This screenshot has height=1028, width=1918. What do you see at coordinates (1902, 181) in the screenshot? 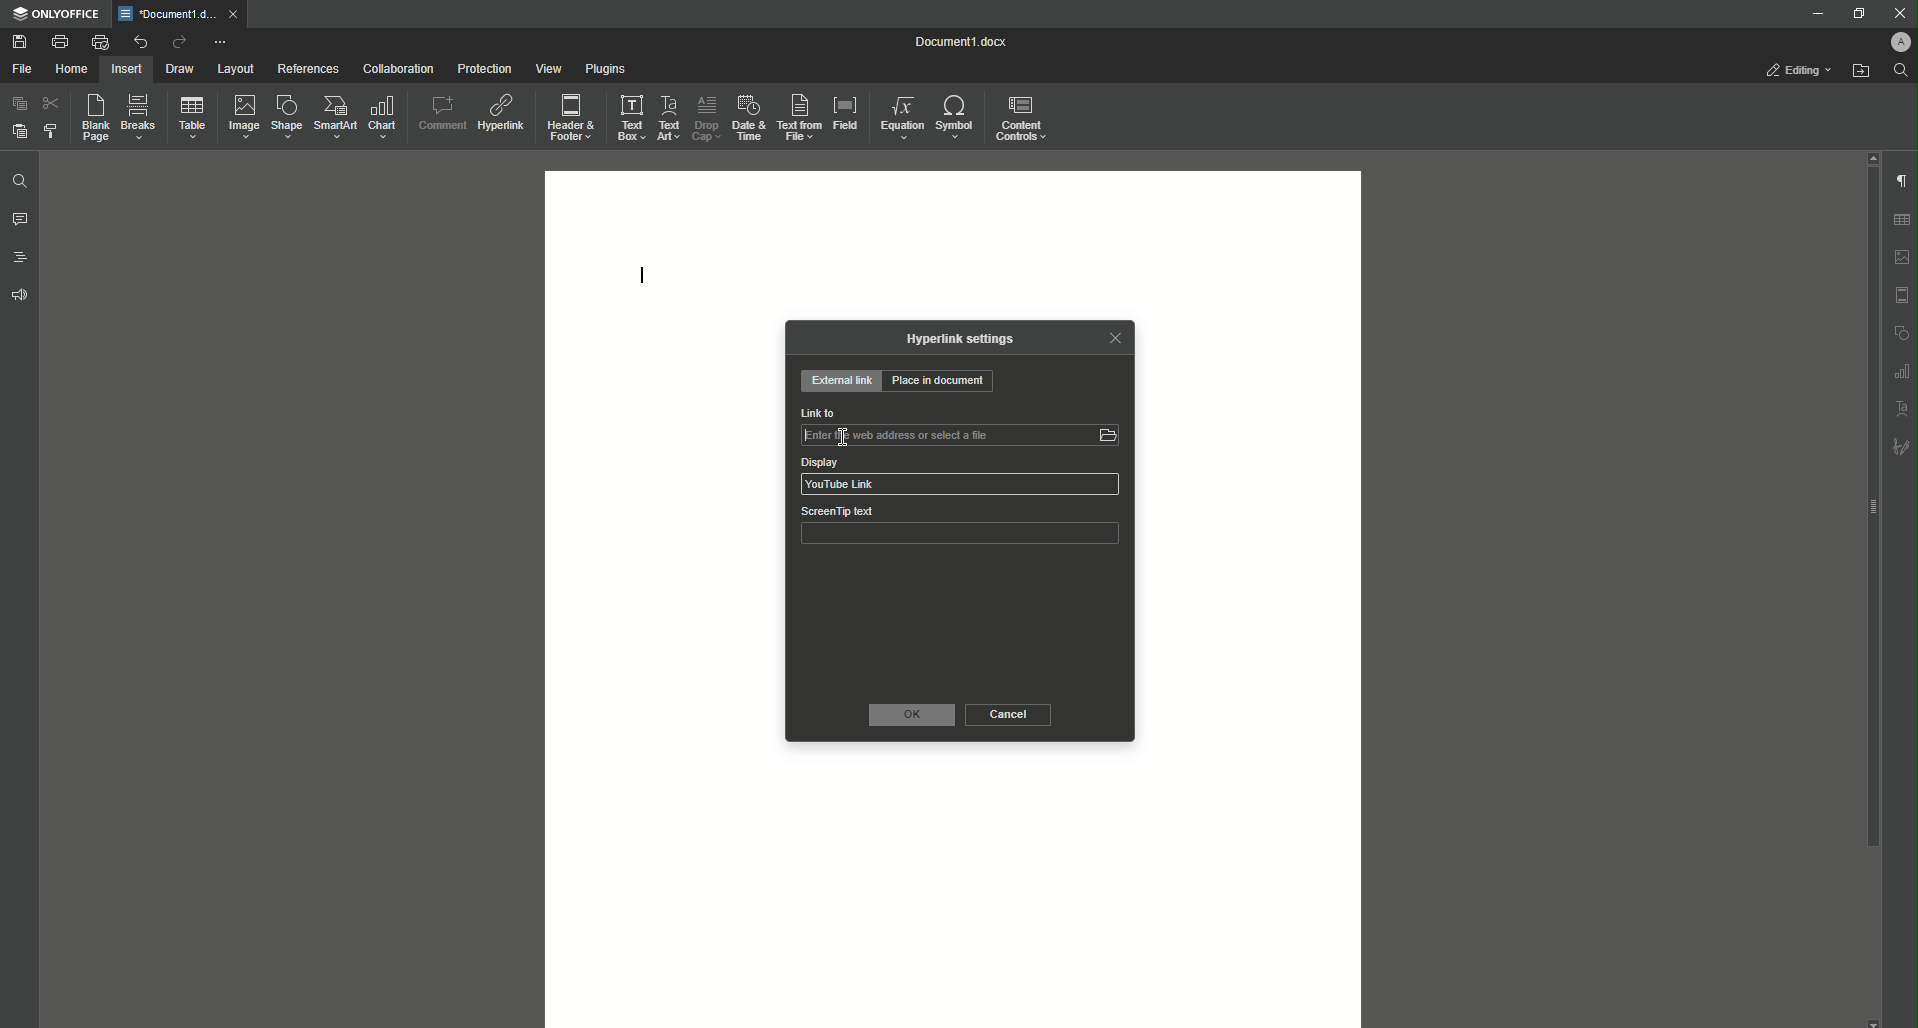
I see `Paragraph Settings` at bounding box center [1902, 181].